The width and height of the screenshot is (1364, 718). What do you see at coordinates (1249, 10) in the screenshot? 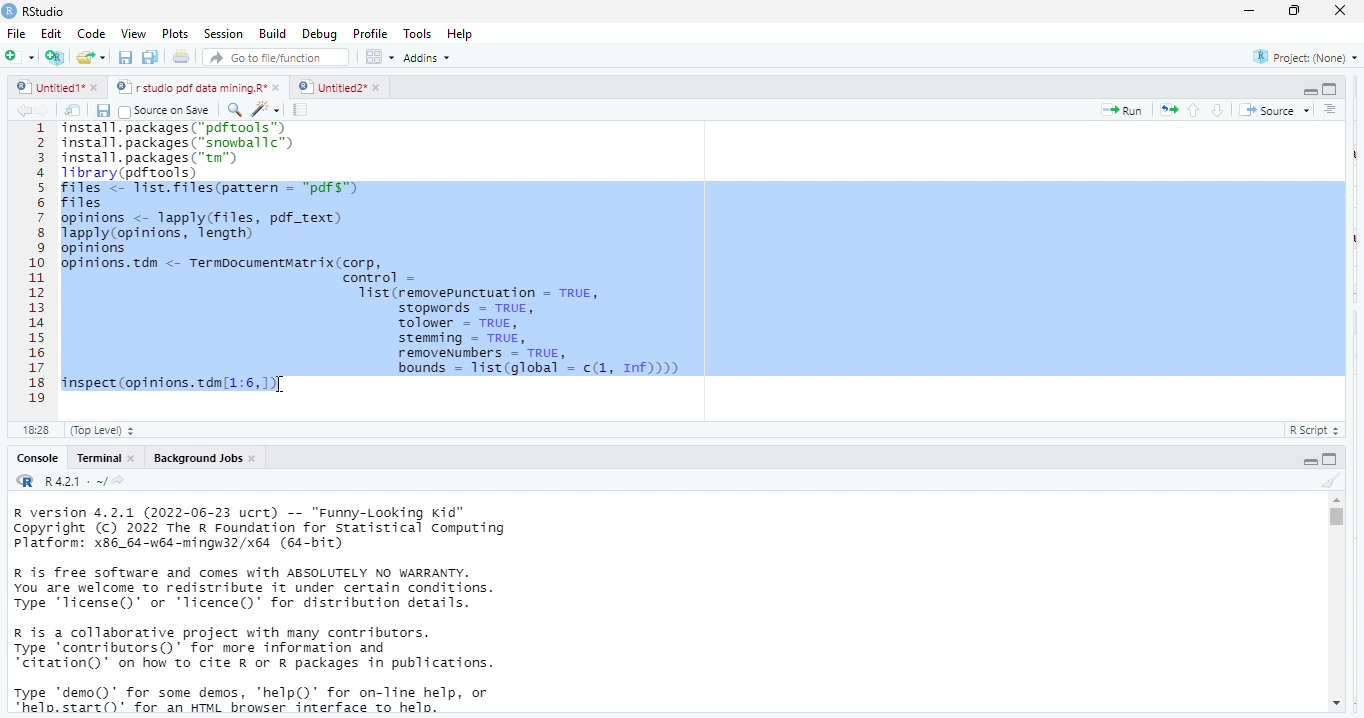
I see `minimize` at bounding box center [1249, 10].